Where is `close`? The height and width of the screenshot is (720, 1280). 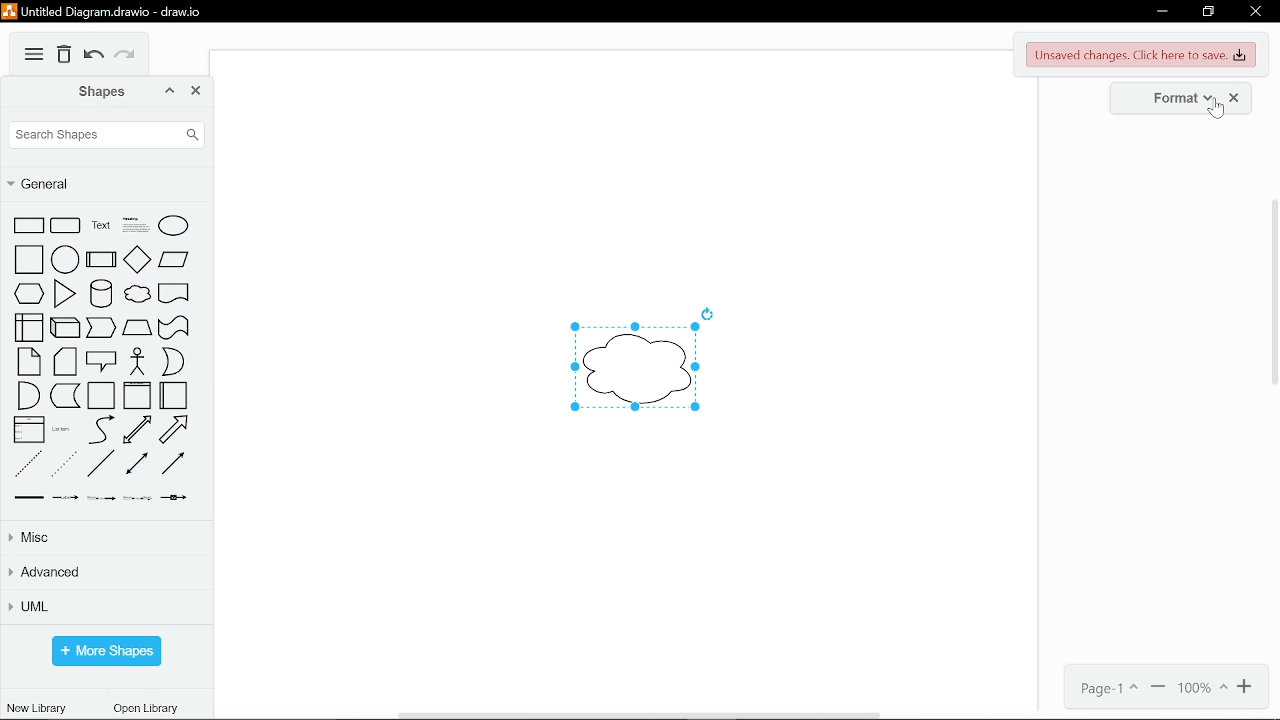 close is located at coordinates (198, 91).